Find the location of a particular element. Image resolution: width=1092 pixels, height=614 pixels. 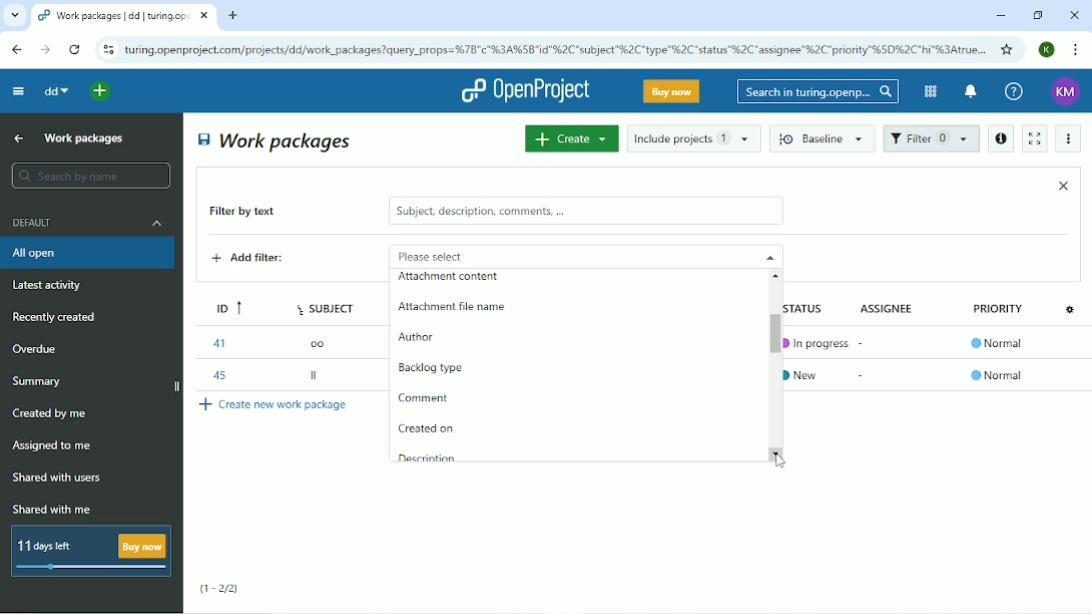

Current tab is located at coordinates (124, 16).